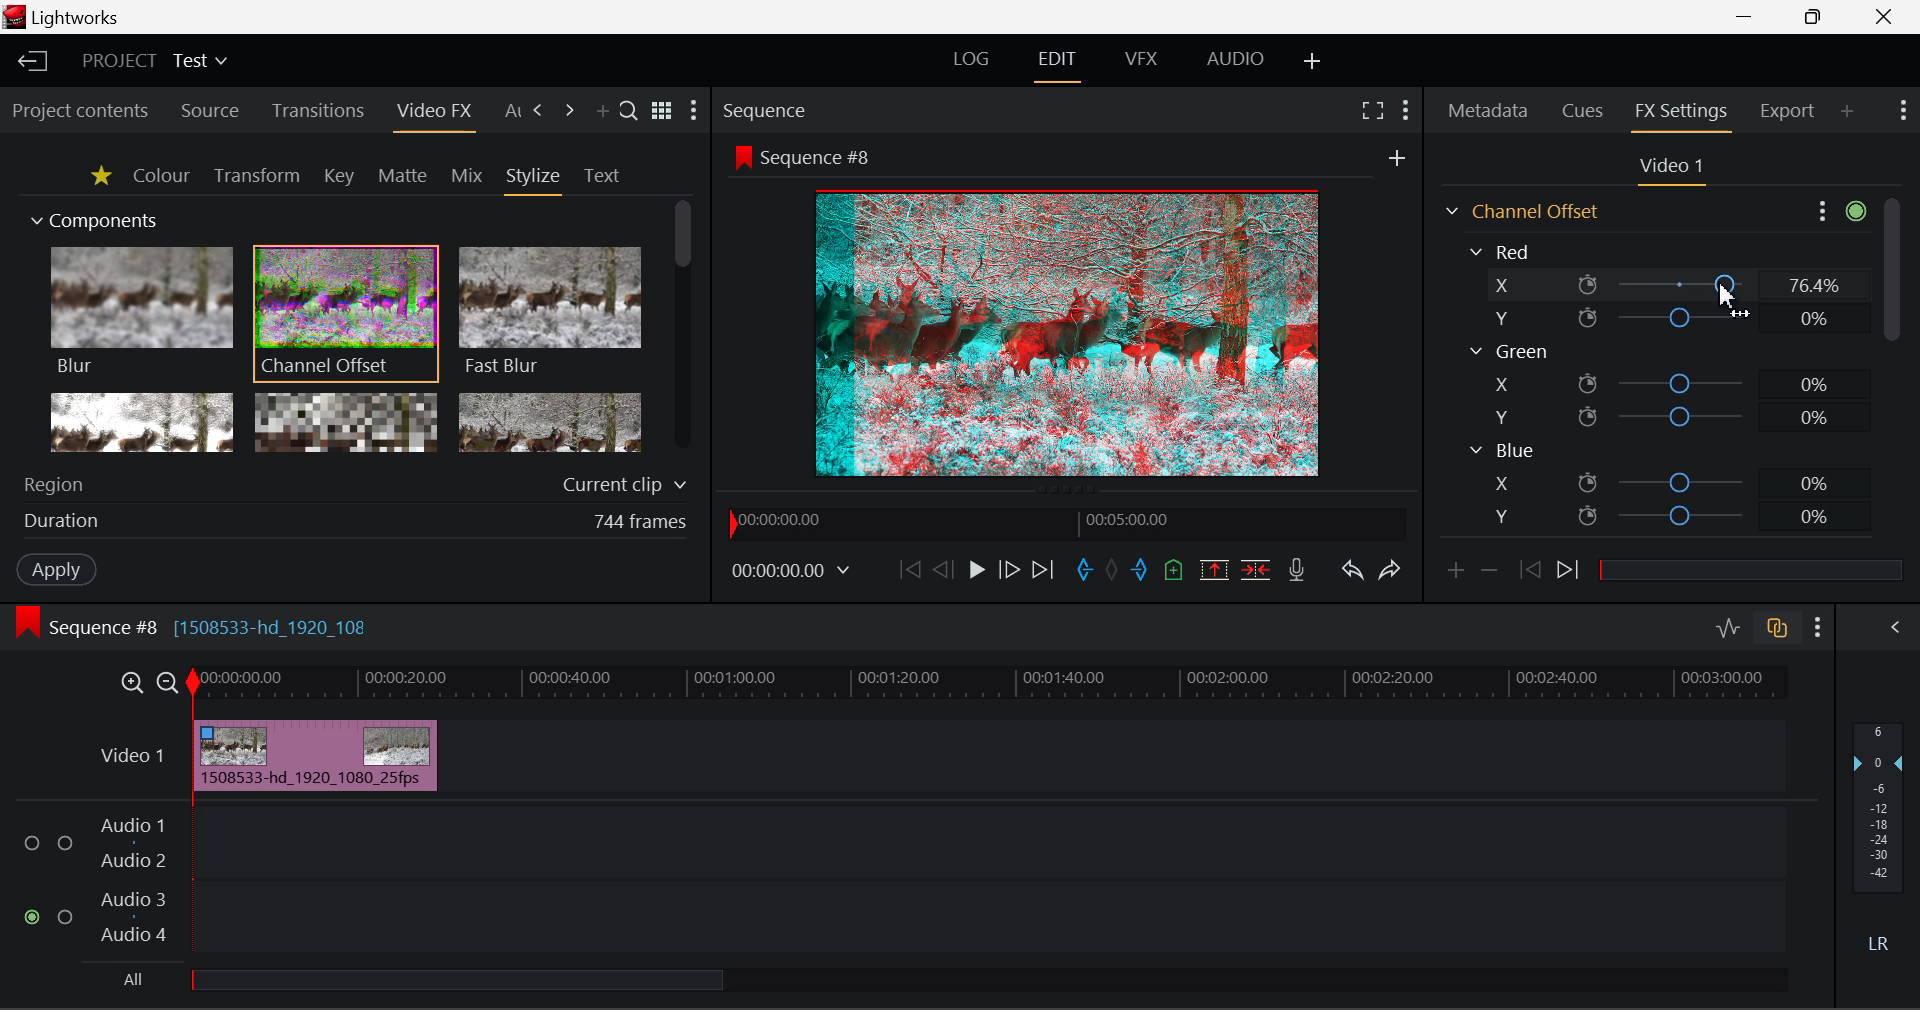 The height and width of the screenshot is (1010, 1920). What do you see at coordinates (1788, 111) in the screenshot?
I see `Export` at bounding box center [1788, 111].